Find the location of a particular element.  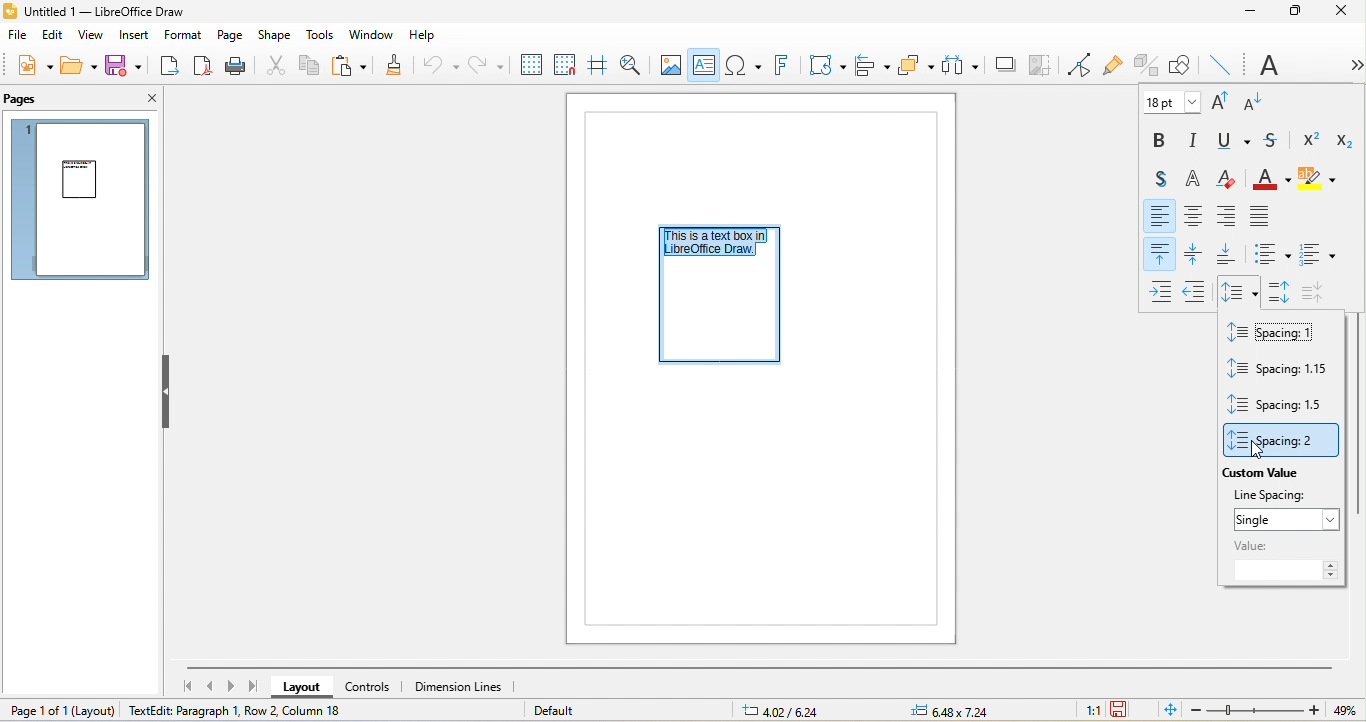

file is located at coordinates (20, 36).